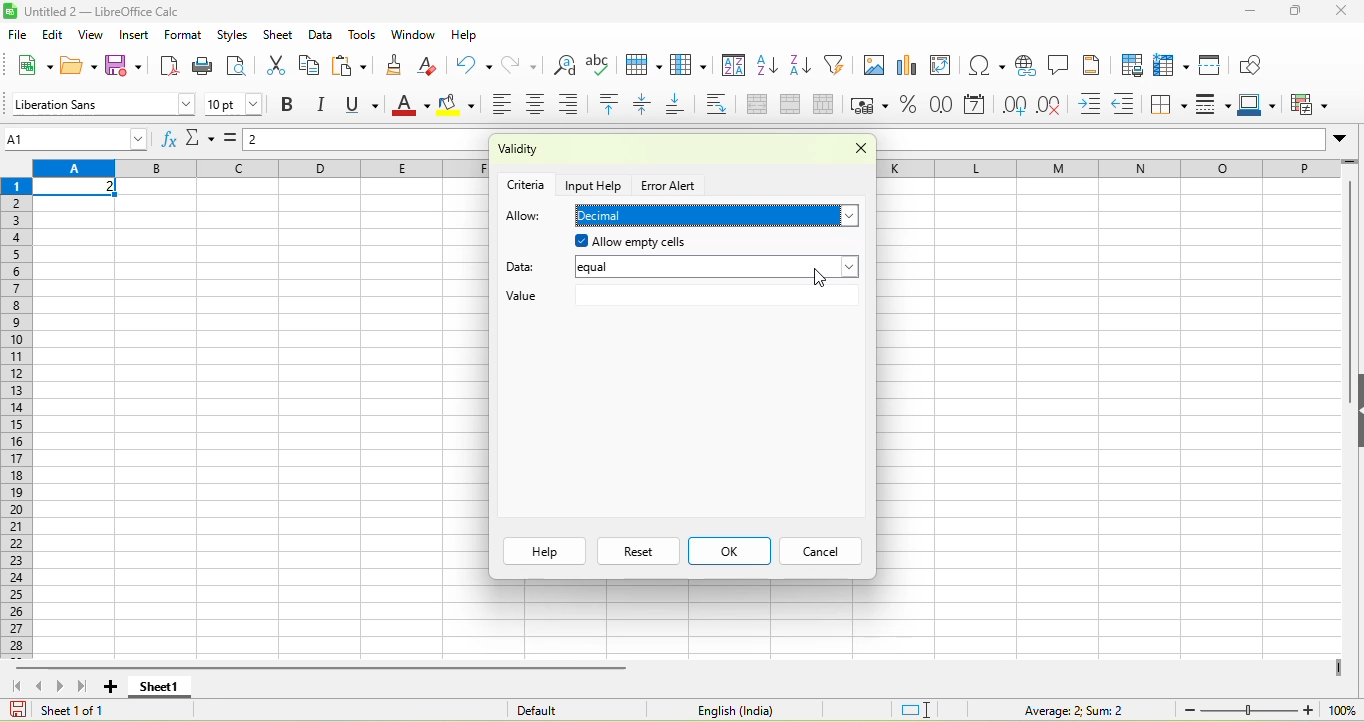  I want to click on wrap, so click(723, 105).